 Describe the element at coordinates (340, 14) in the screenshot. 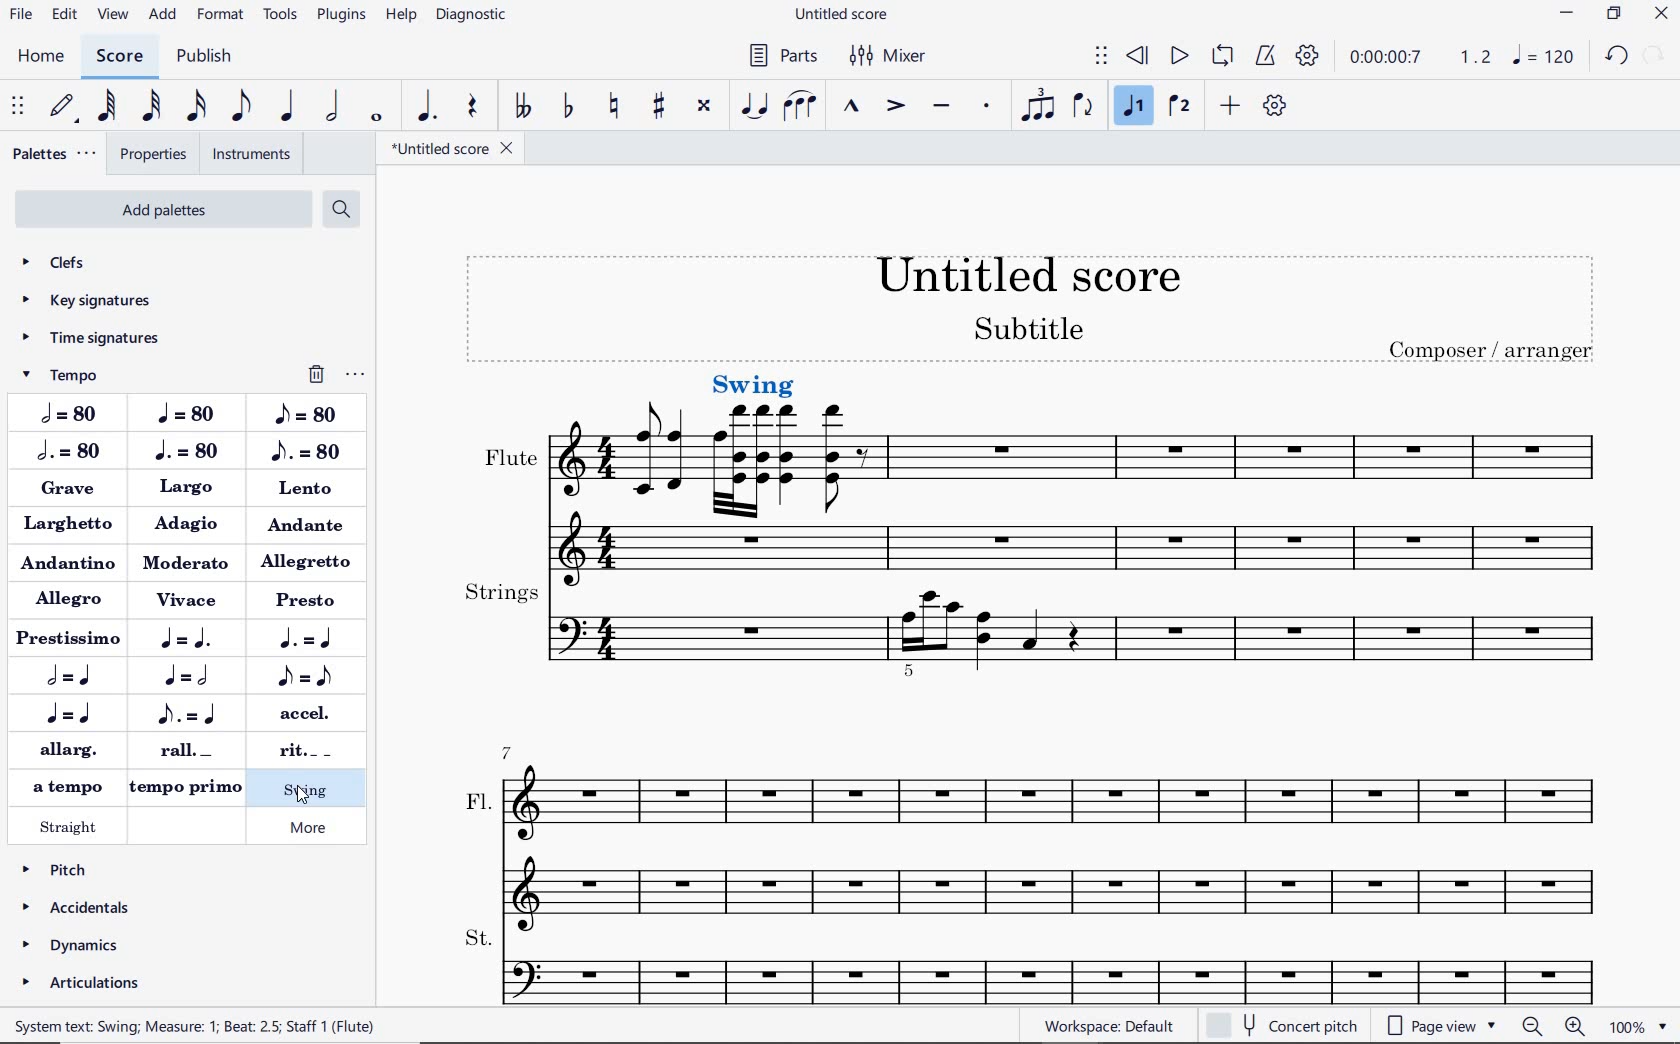

I see `PLUGINS` at that location.